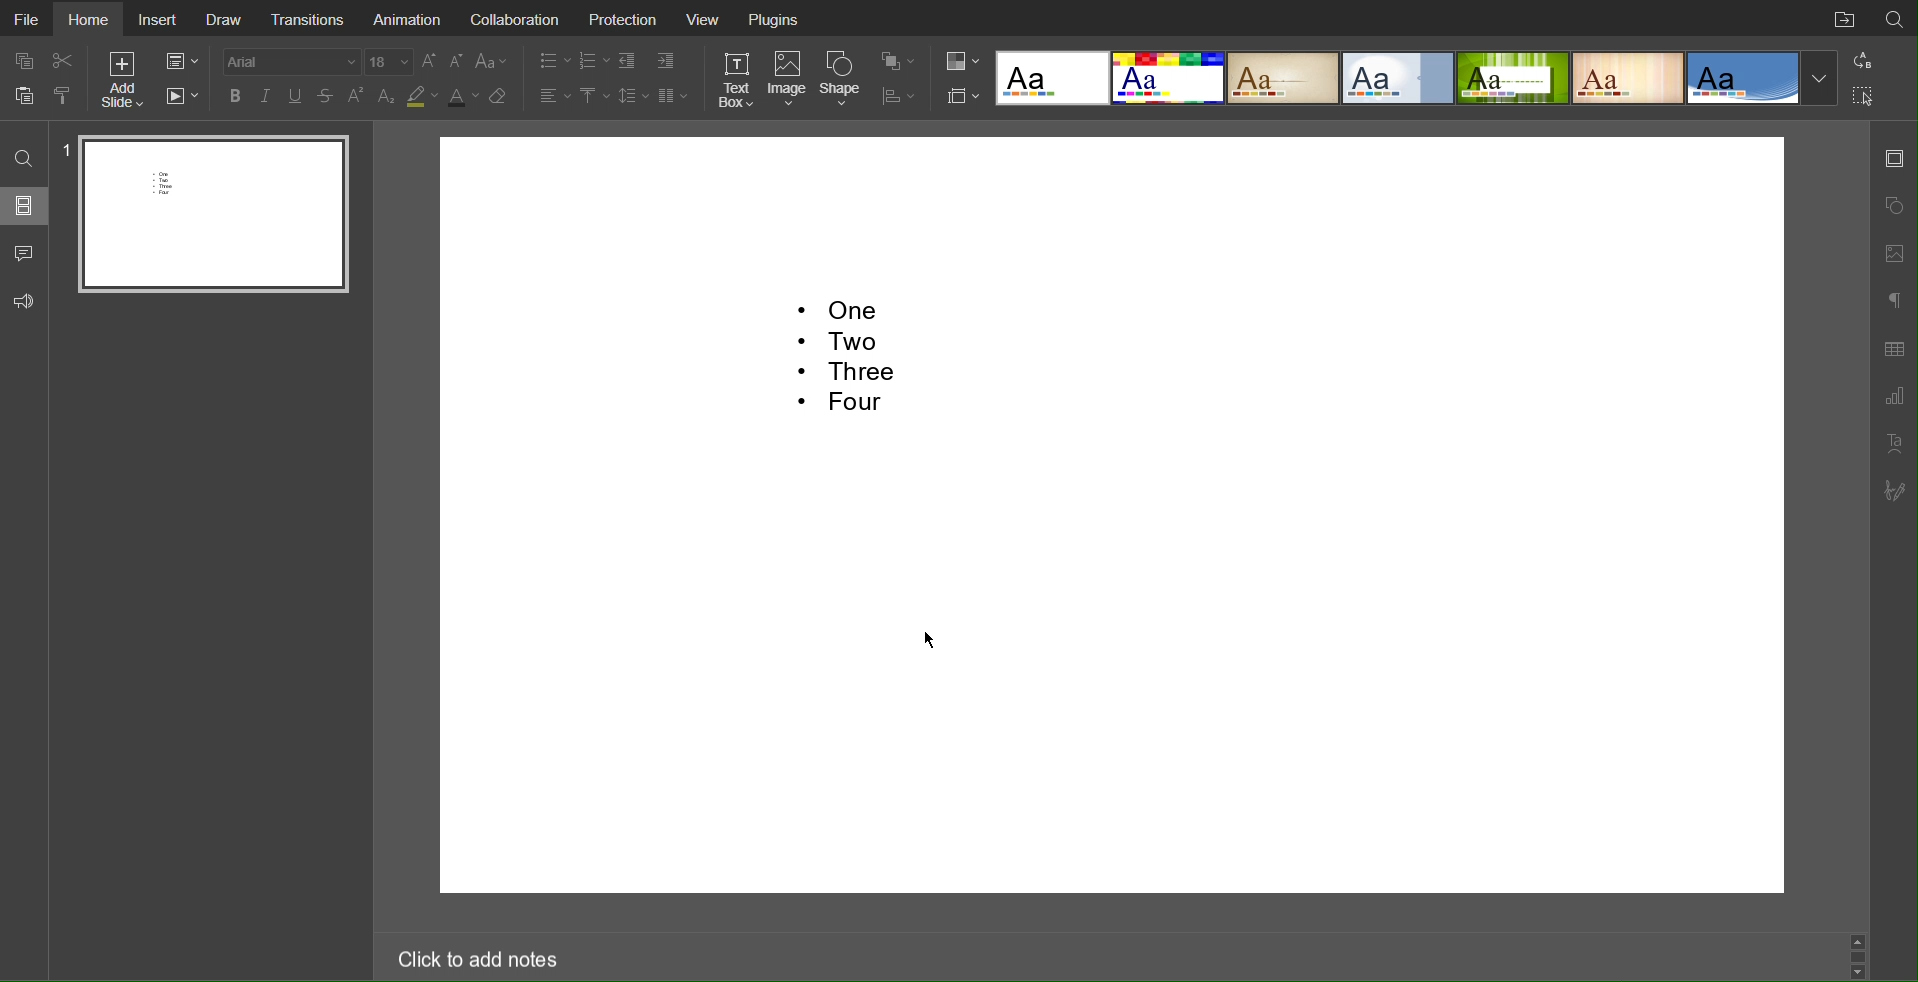 This screenshot has height=982, width=1918. What do you see at coordinates (297, 96) in the screenshot?
I see `Underline` at bounding box center [297, 96].